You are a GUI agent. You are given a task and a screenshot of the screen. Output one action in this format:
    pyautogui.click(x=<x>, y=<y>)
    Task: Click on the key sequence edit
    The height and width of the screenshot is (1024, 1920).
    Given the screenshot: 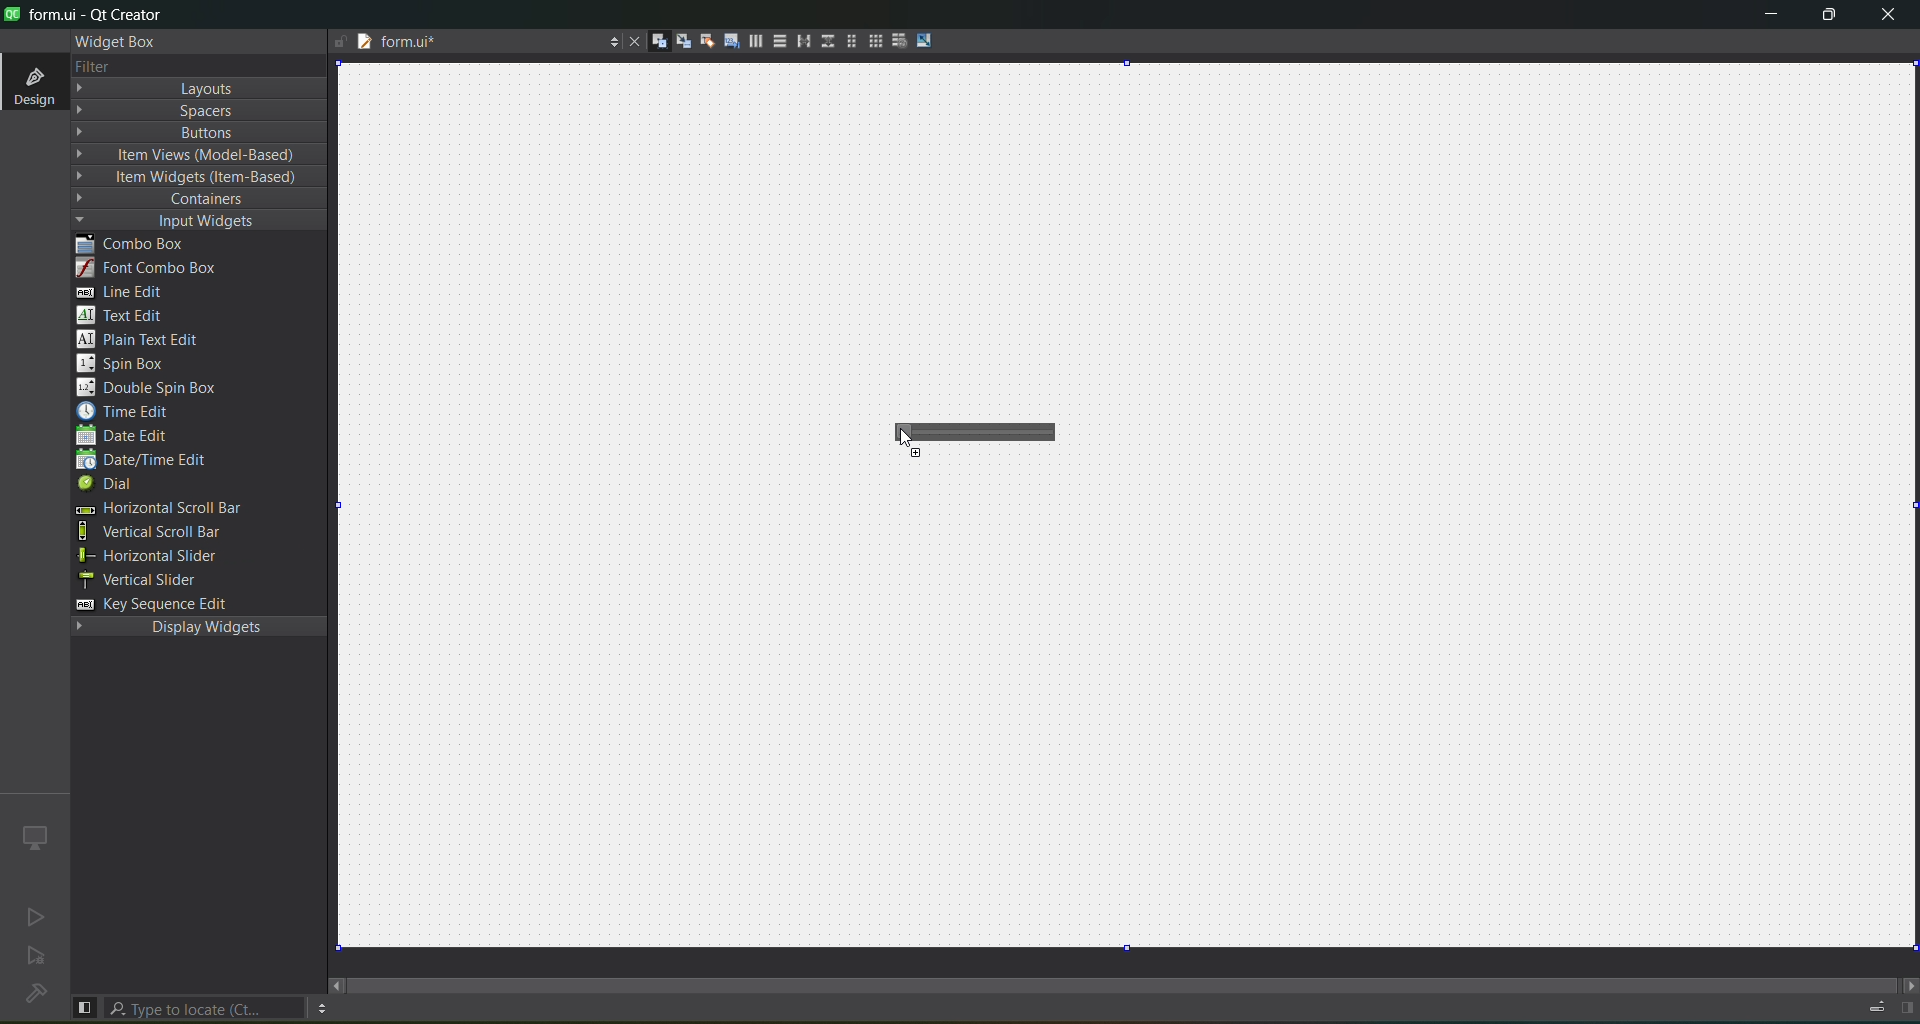 What is the action you would take?
    pyautogui.click(x=152, y=602)
    